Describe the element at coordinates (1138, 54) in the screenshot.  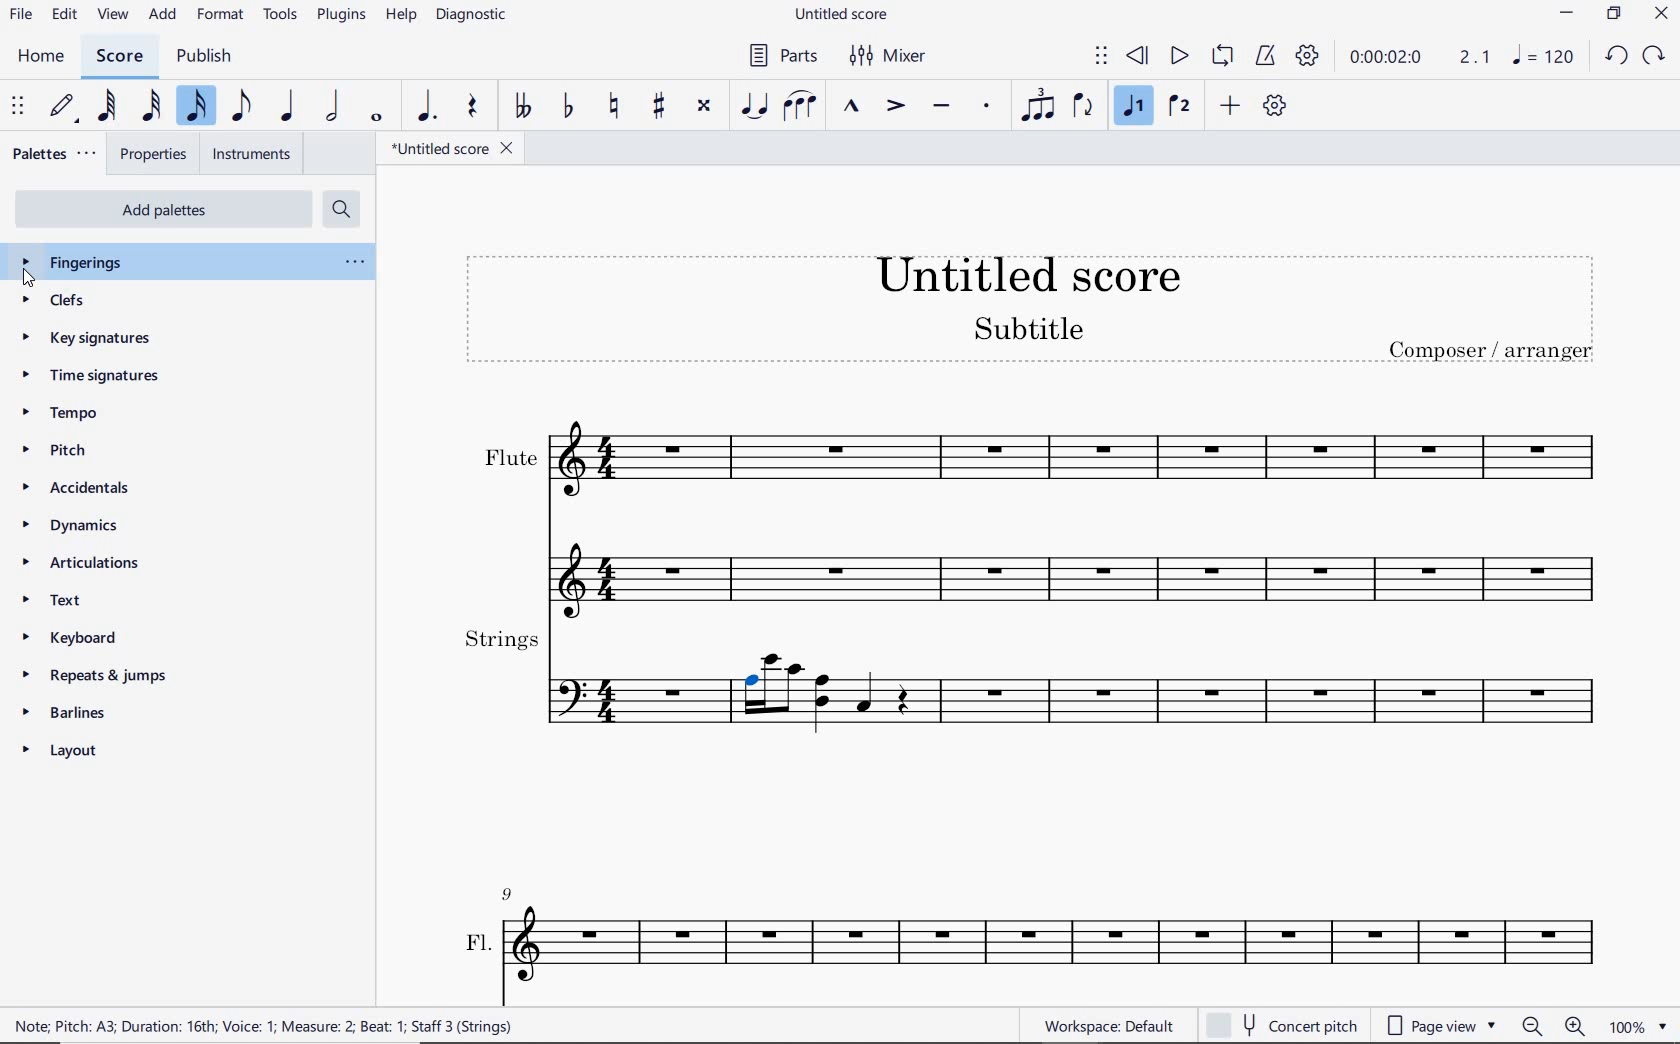
I see `rewind` at that location.